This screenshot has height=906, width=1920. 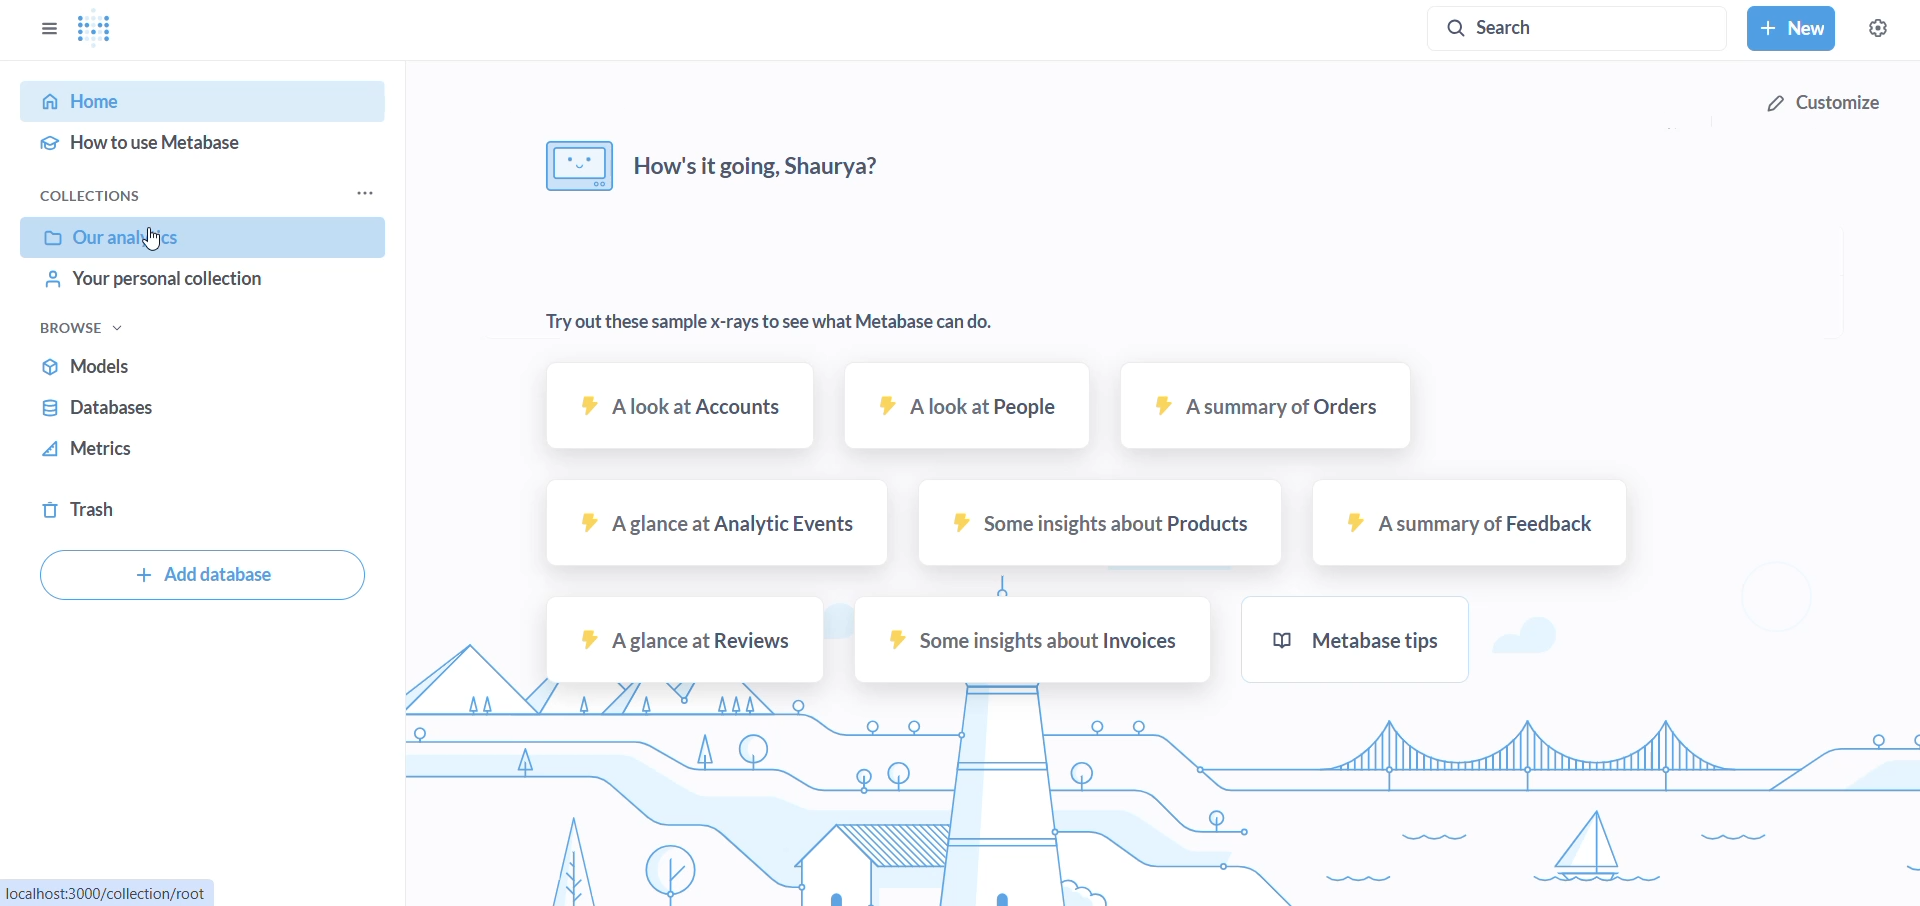 I want to click on Try out these sample x-rays to see what Metabase can do., so click(x=778, y=323).